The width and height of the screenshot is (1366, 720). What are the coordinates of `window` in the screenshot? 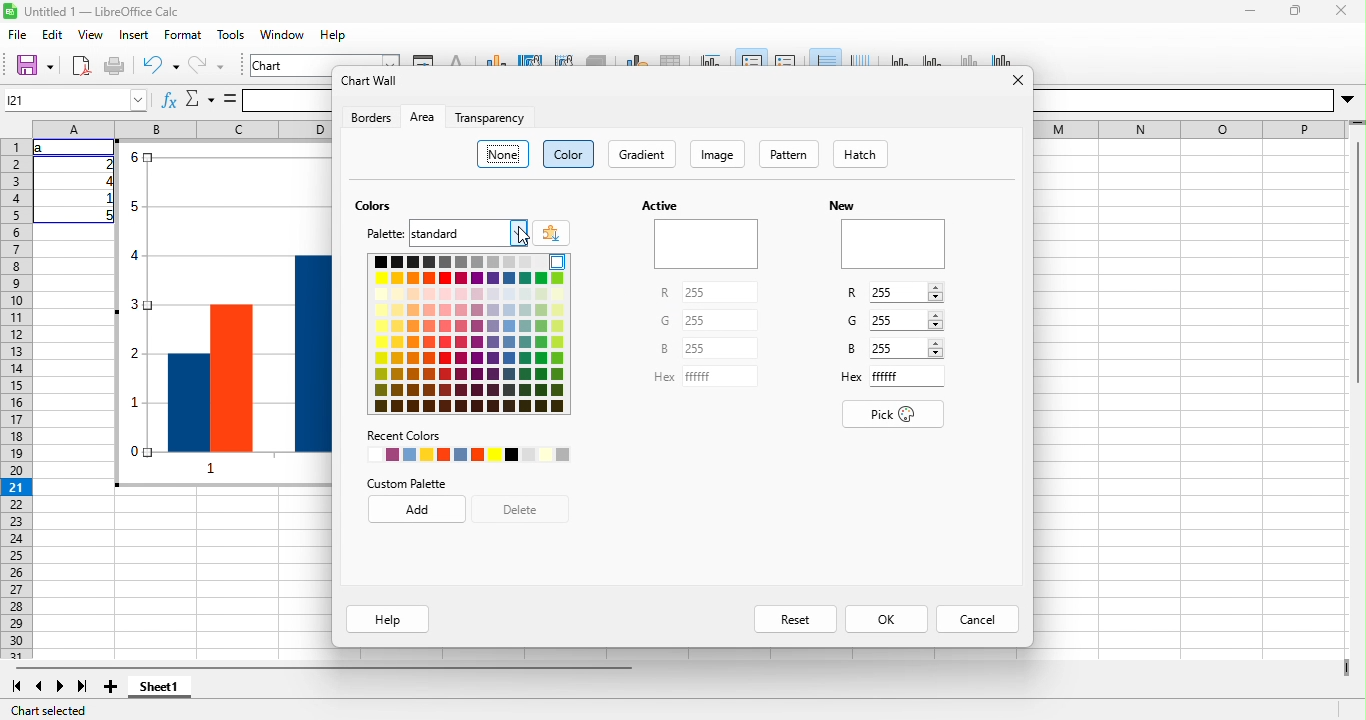 It's located at (283, 34).